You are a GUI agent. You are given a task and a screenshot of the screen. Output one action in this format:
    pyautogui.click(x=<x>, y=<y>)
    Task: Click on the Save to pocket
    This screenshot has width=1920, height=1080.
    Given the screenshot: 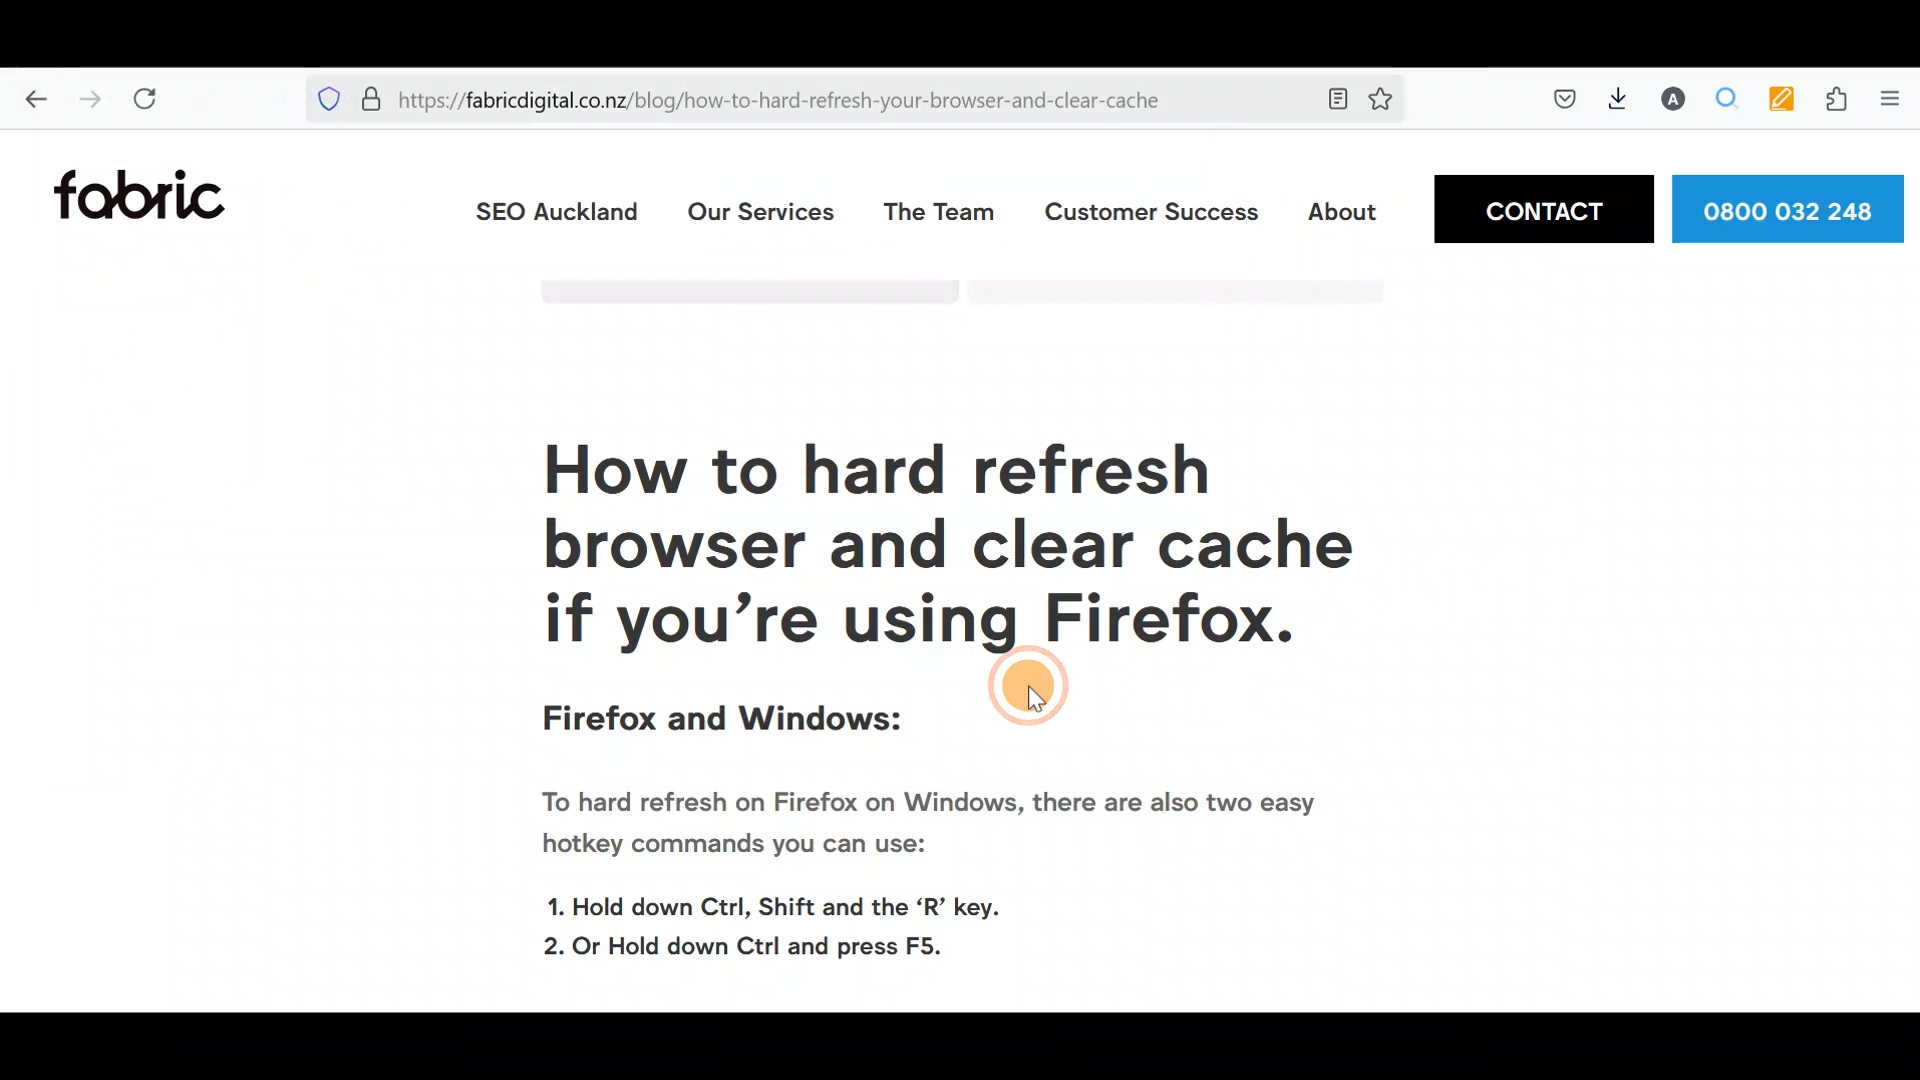 What is the action you would take?
    pyautogui.click(x=1561, y=102)
    